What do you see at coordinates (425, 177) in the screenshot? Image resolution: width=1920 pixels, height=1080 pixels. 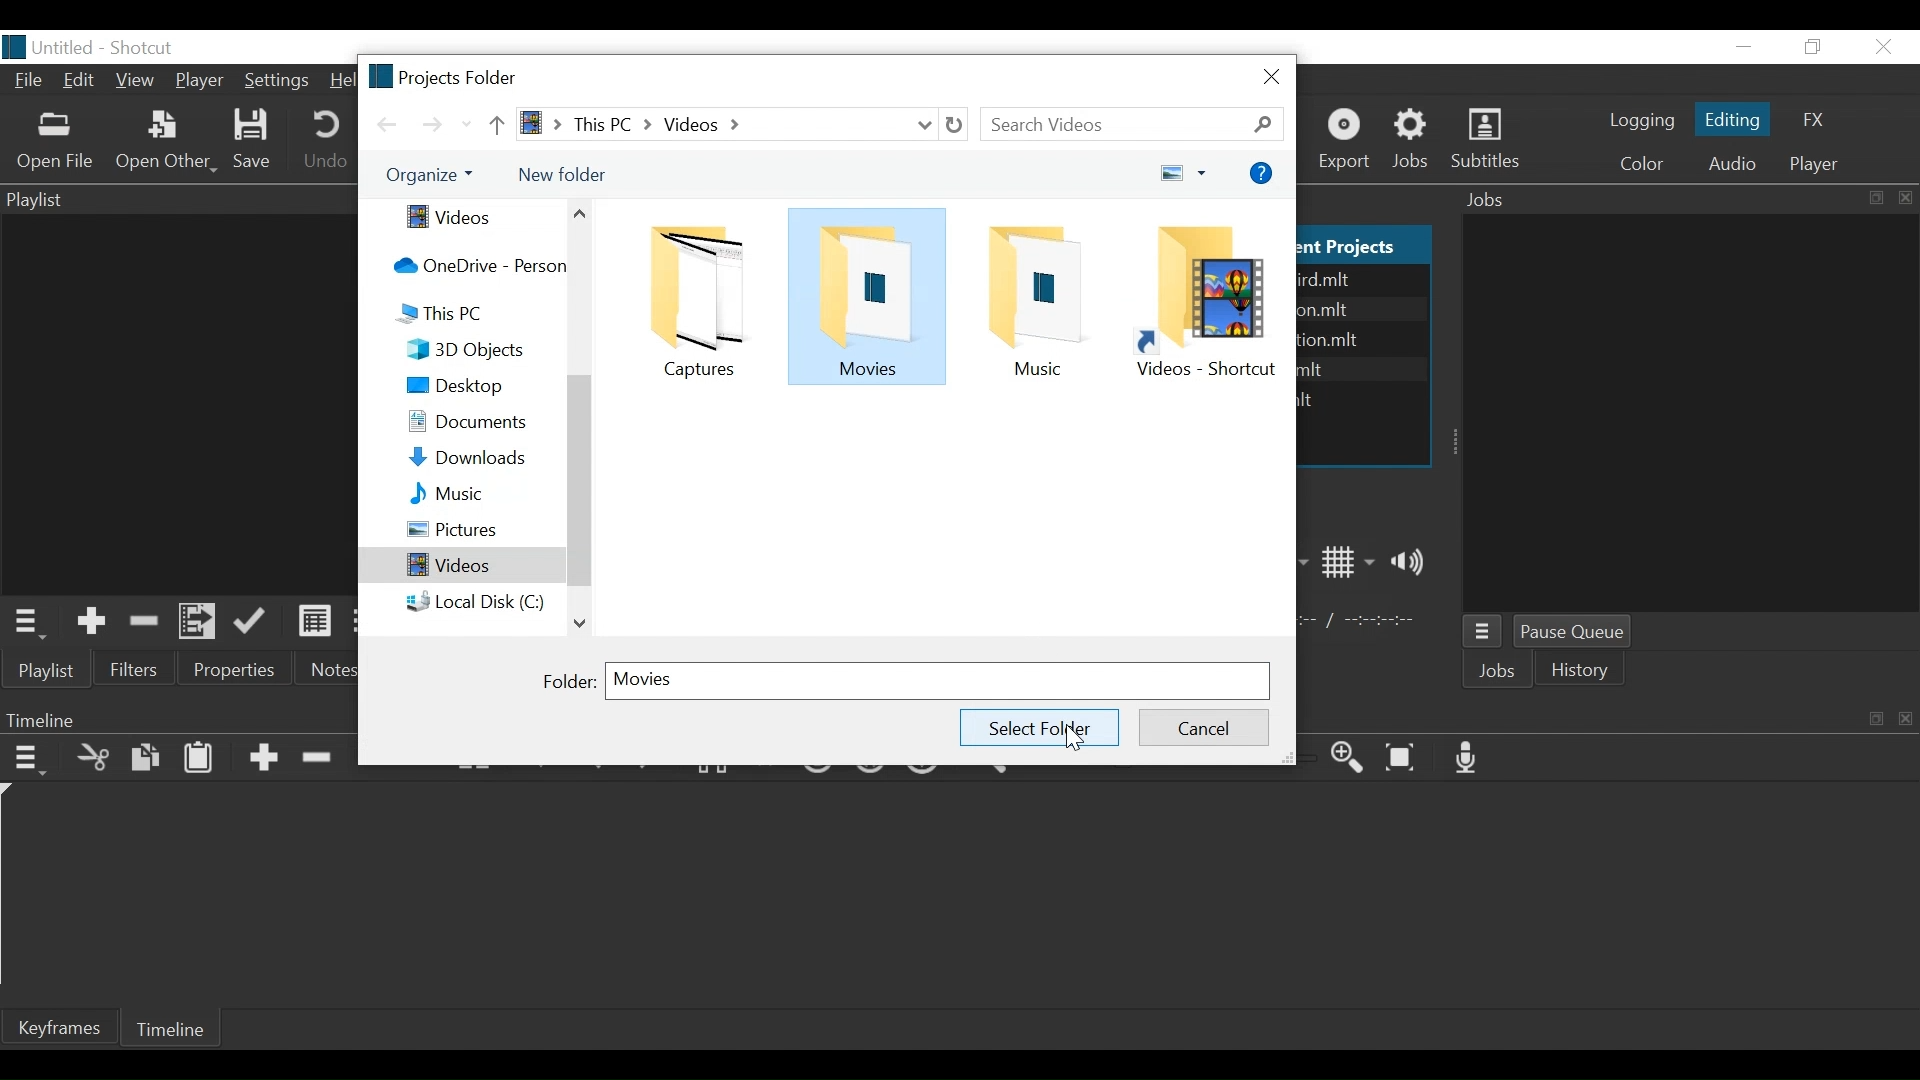 I see `Organize` at bounding box center [425, 177].